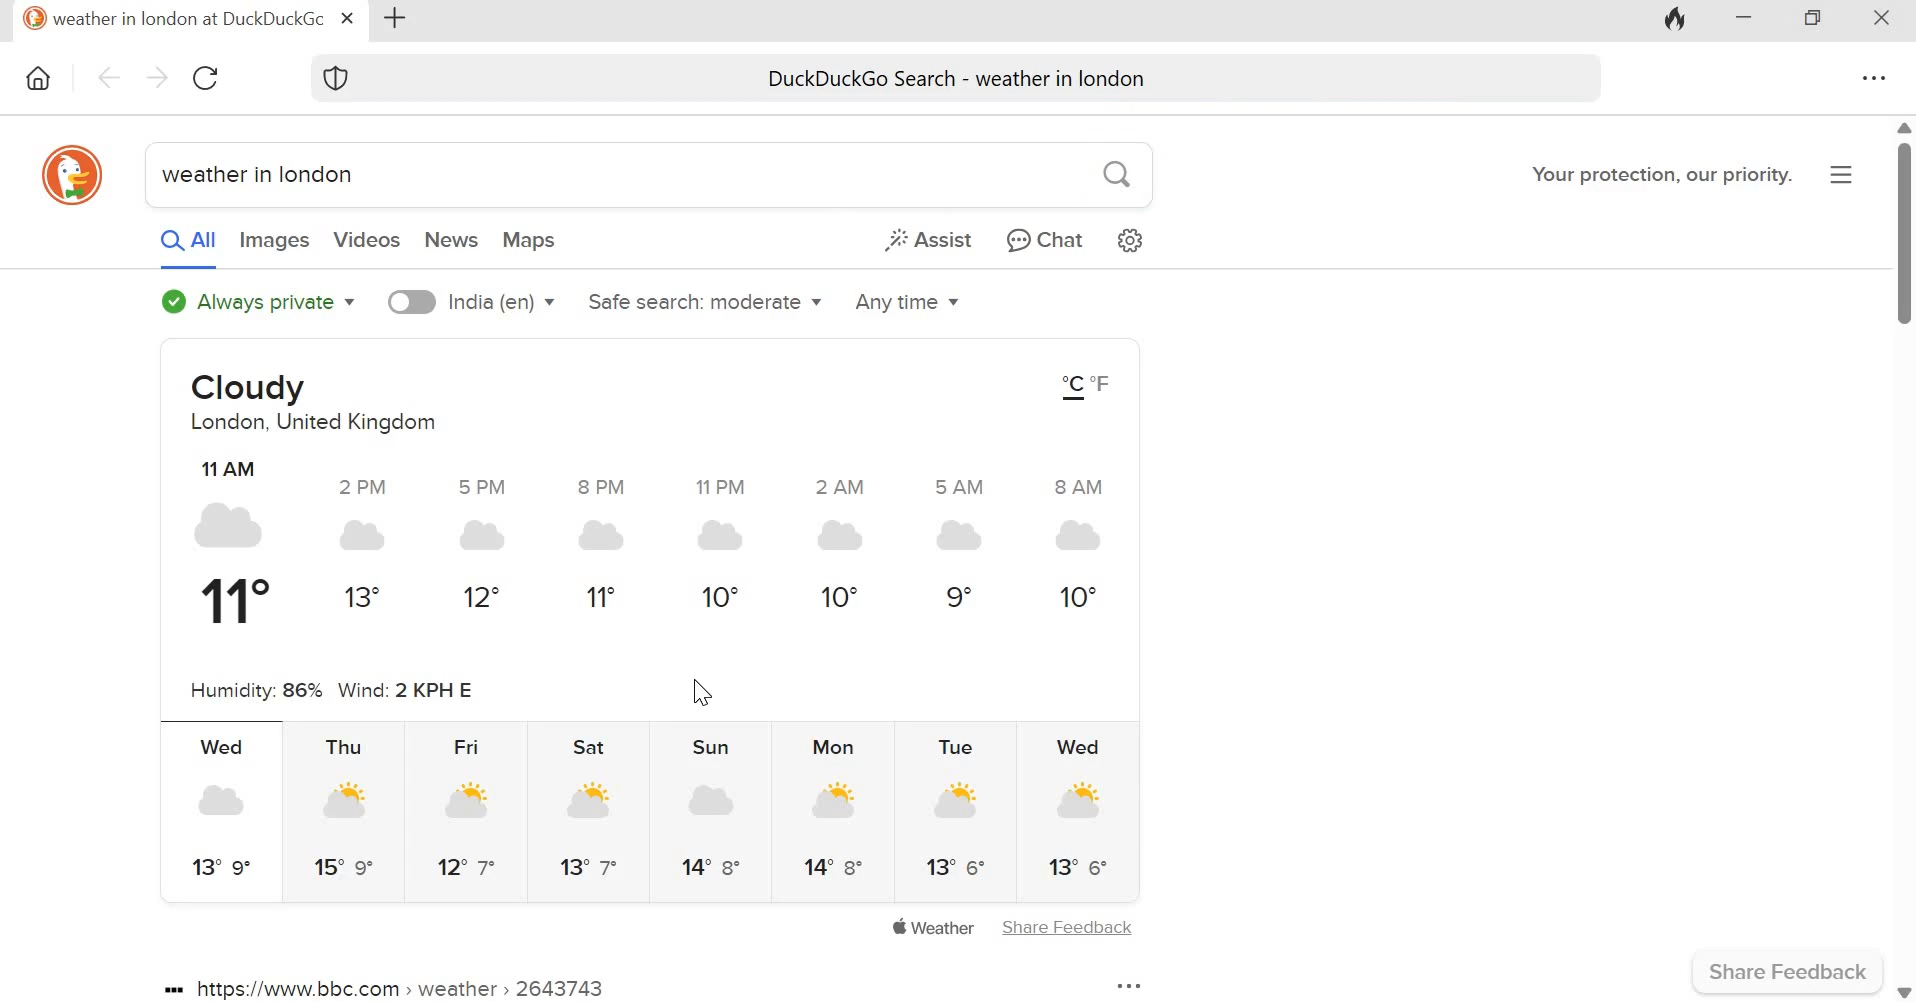 This screenshot has width=1916, height=1002. I want to click on Indicates cloudy, so click(601, 536).